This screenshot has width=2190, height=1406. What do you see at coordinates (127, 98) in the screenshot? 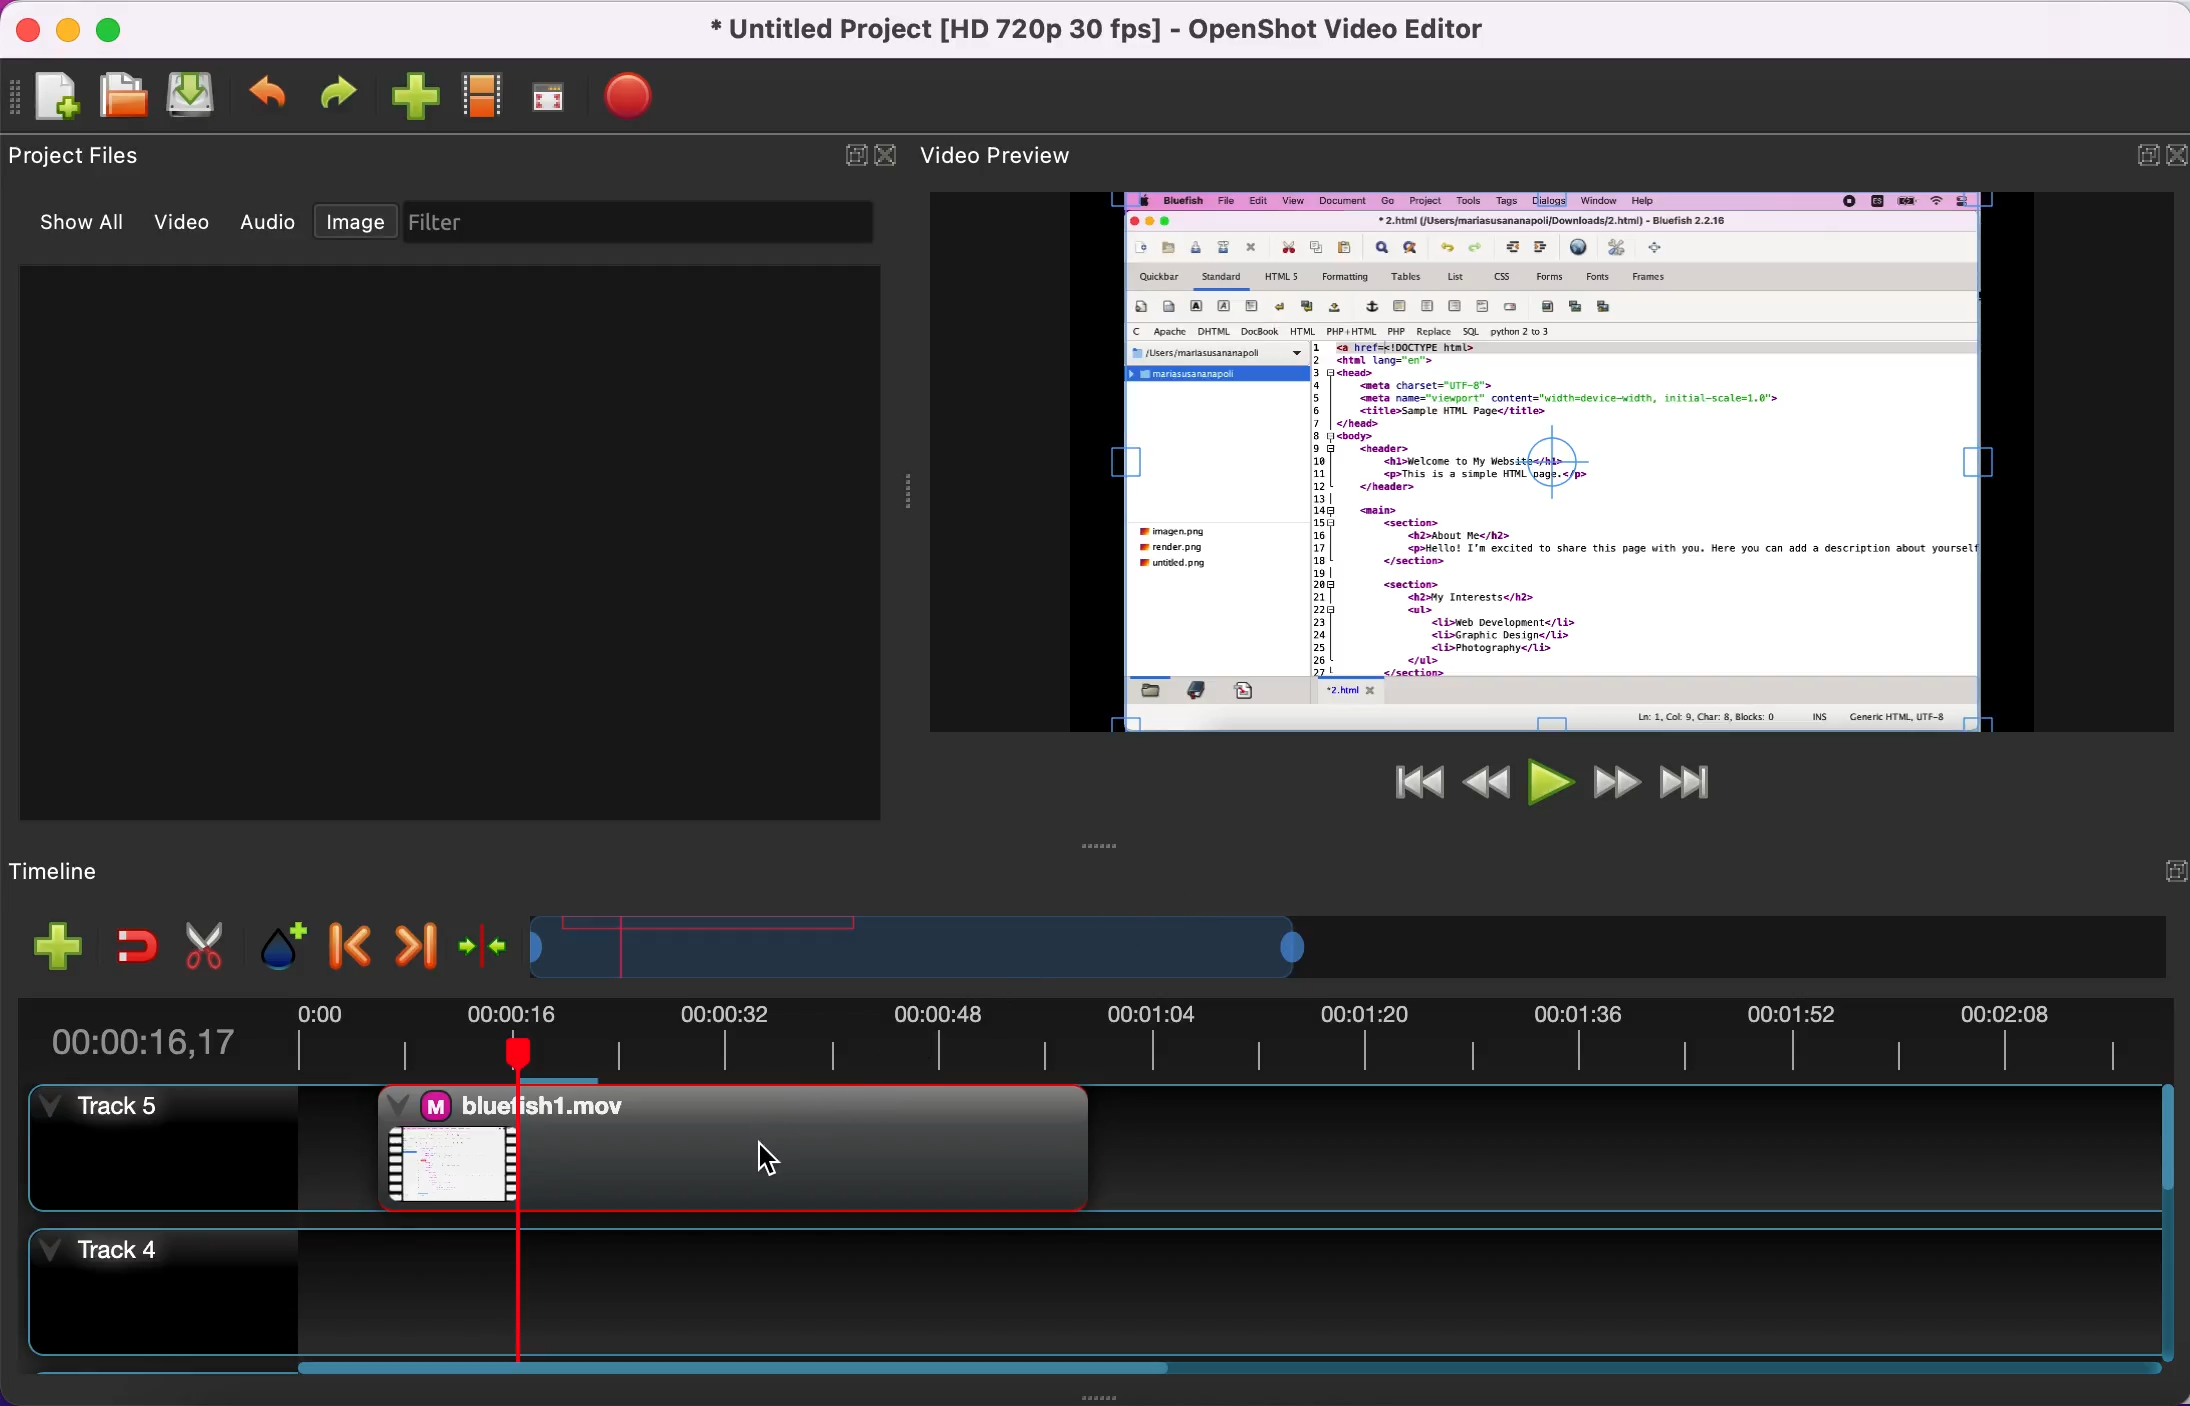
I see `open project` at bounding box center [127, 98].